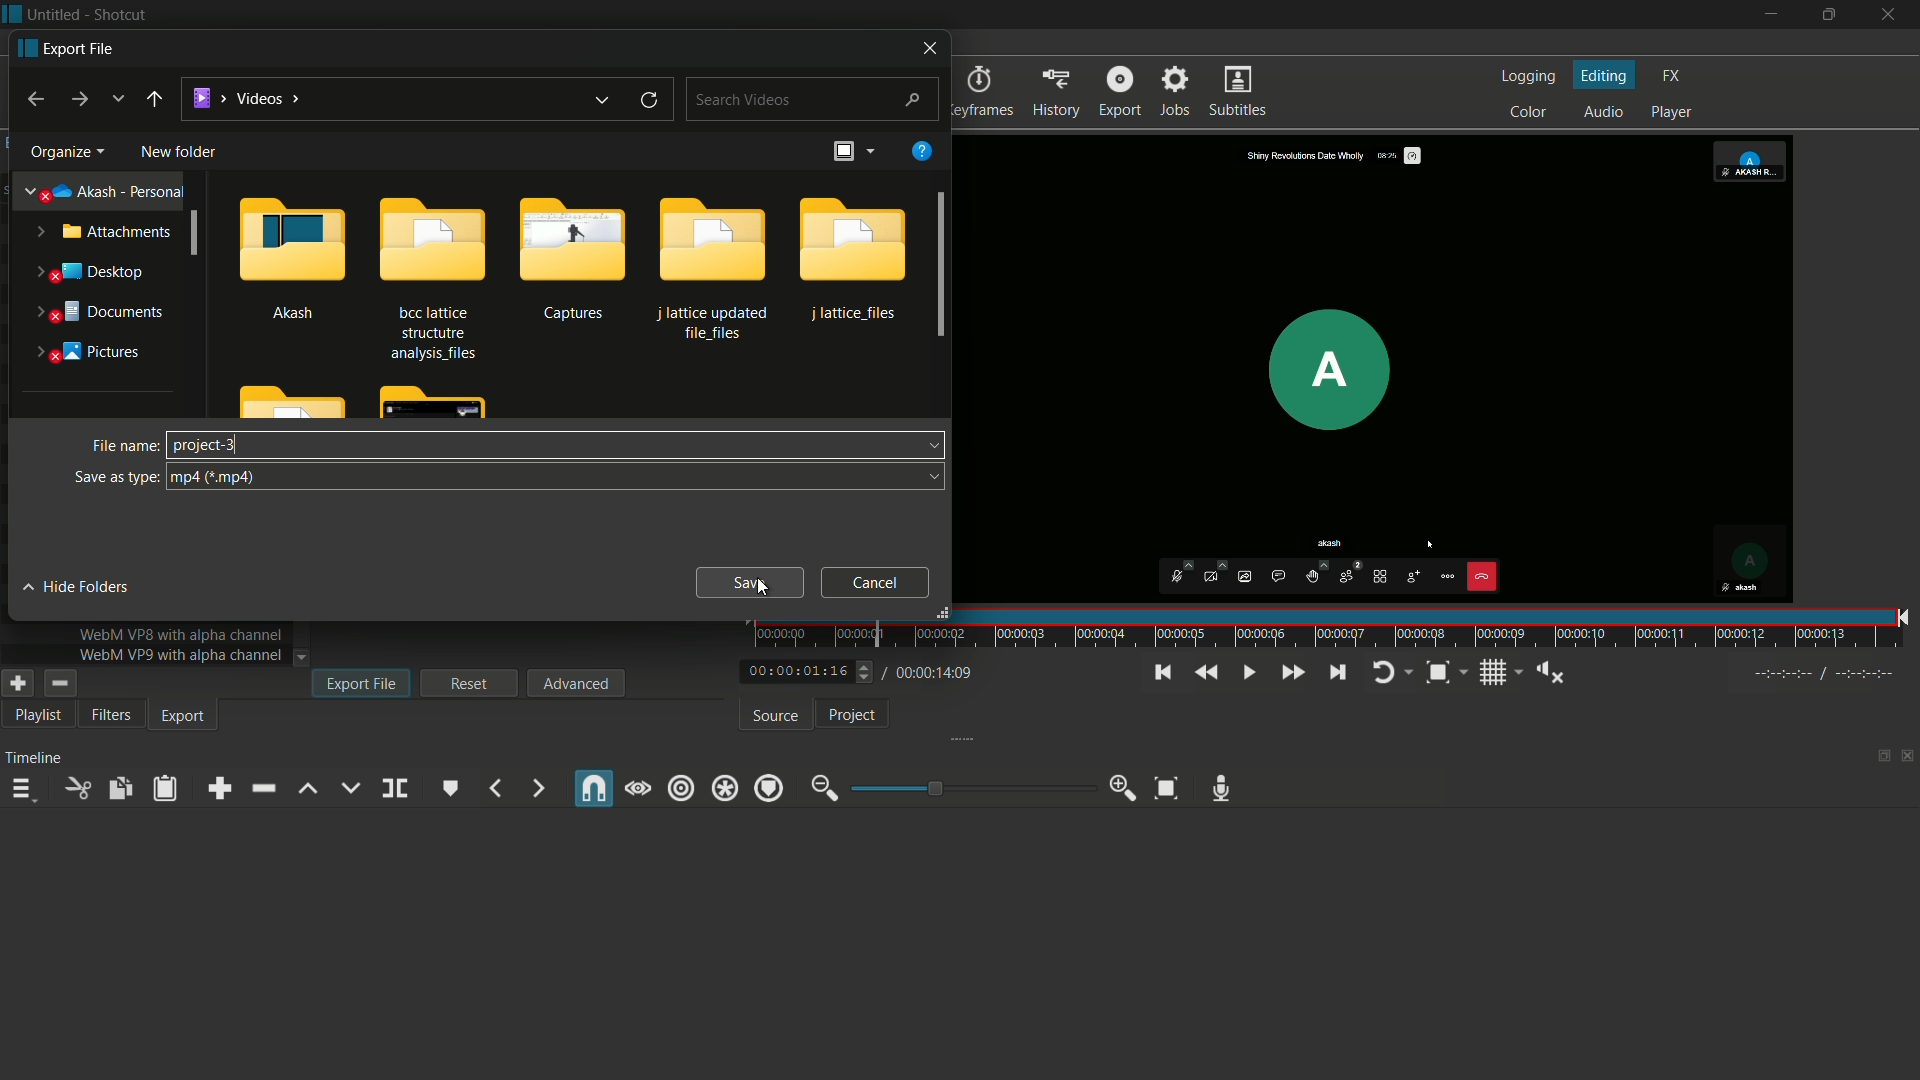 The image size is (1920, 1080). I want to click on imported file, so click(1383, 369).